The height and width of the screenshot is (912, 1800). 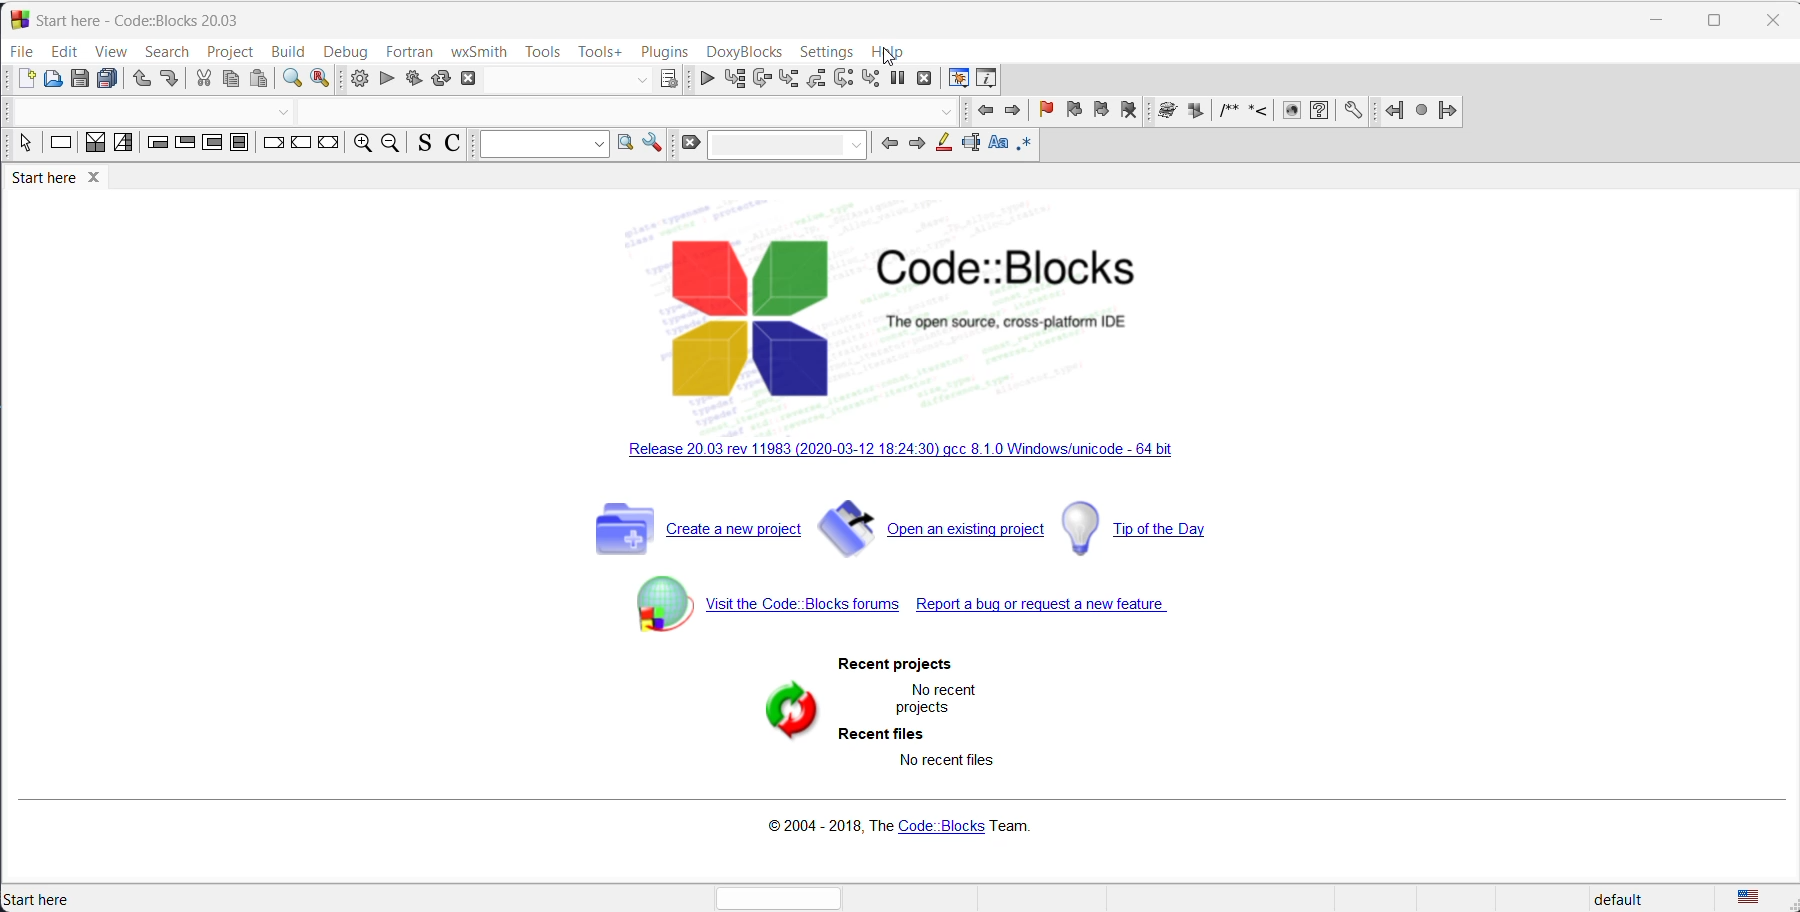 I want to click on Search, so click(x=168, y=51).